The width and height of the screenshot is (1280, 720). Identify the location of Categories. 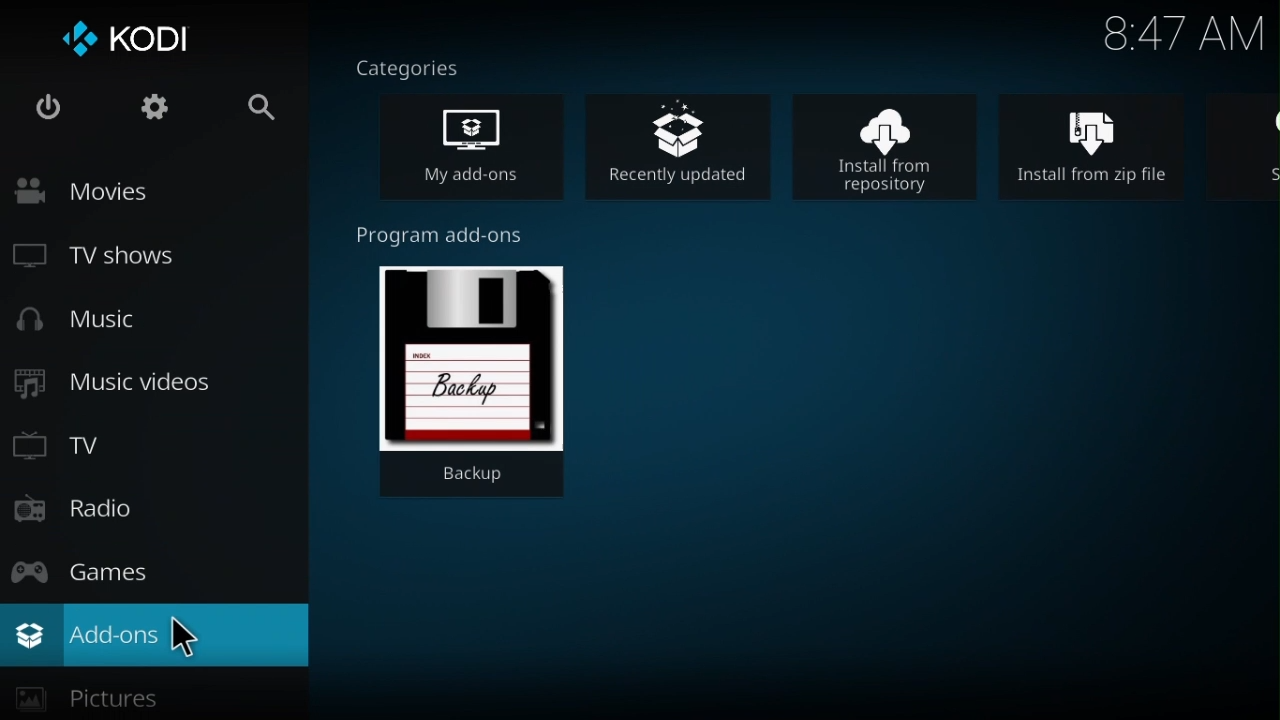
(407, 66).